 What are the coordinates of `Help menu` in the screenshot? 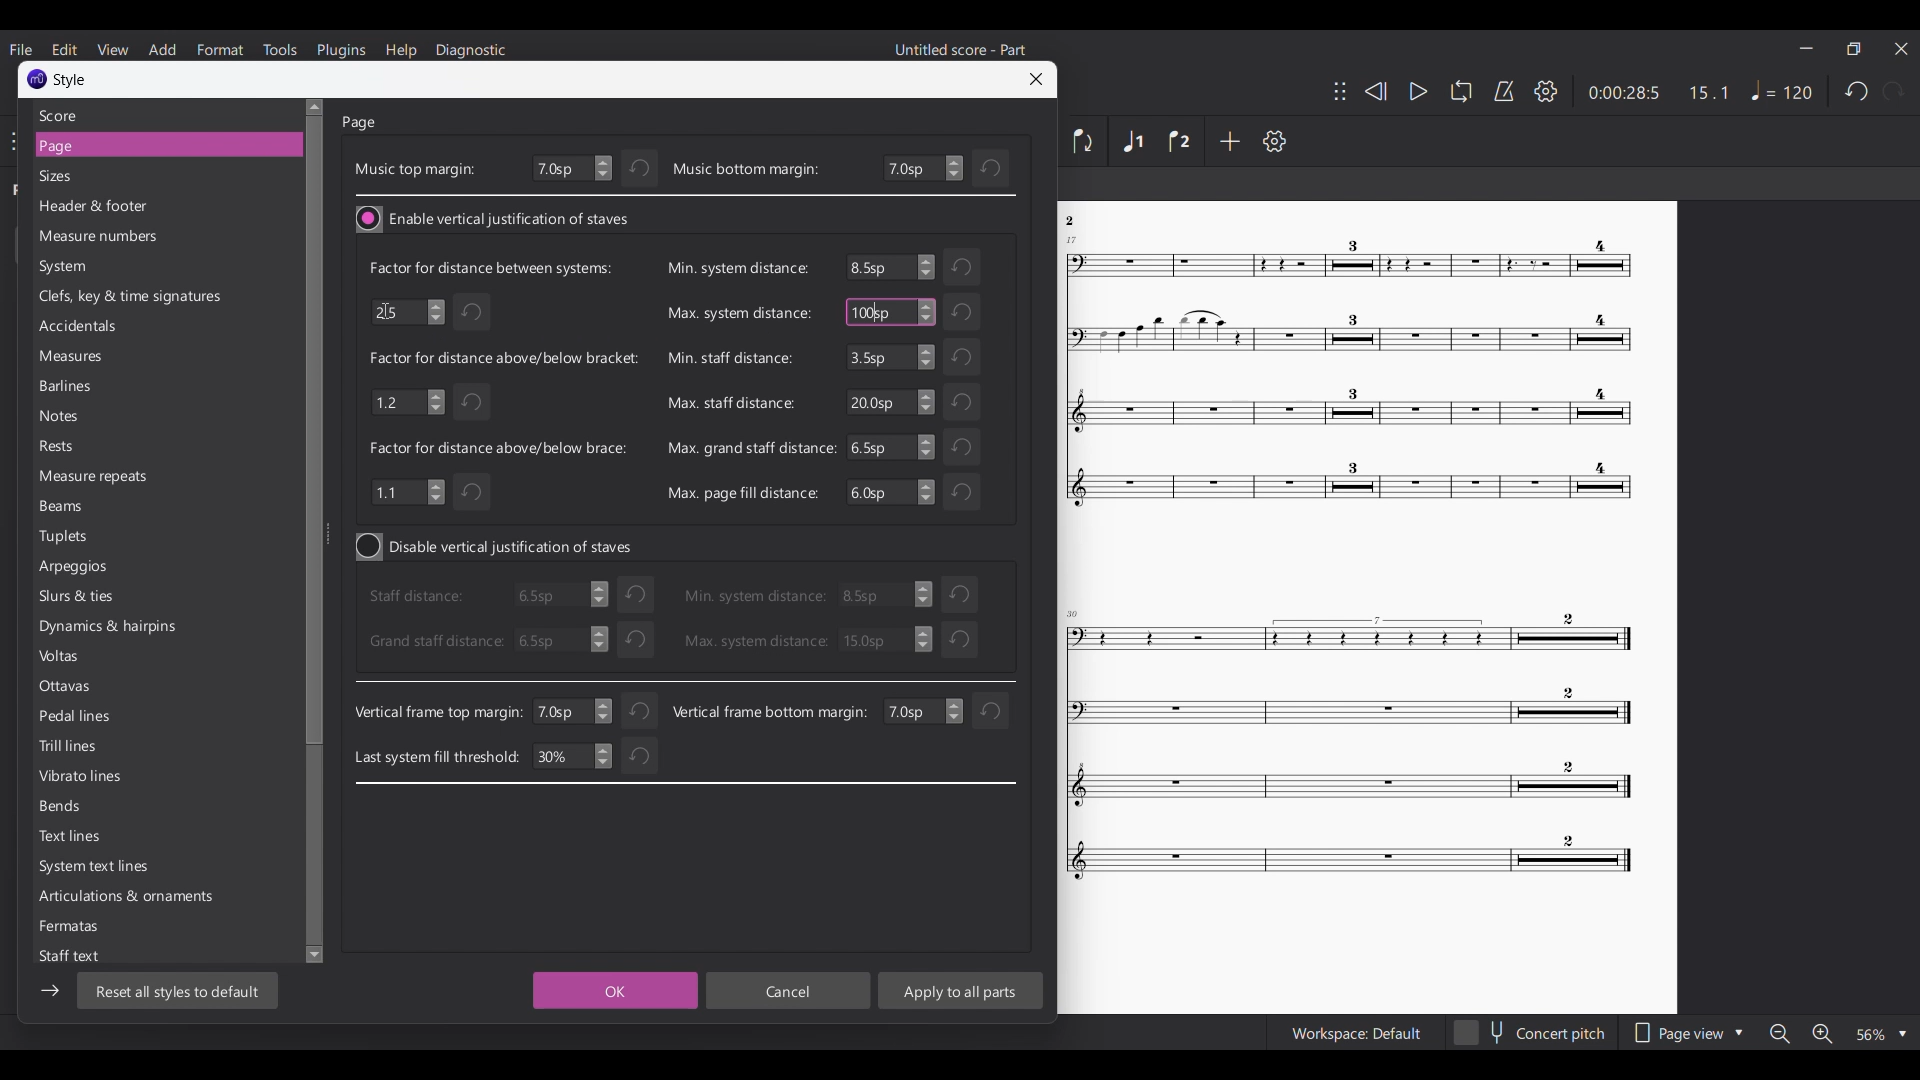 It's located at (400, 51).